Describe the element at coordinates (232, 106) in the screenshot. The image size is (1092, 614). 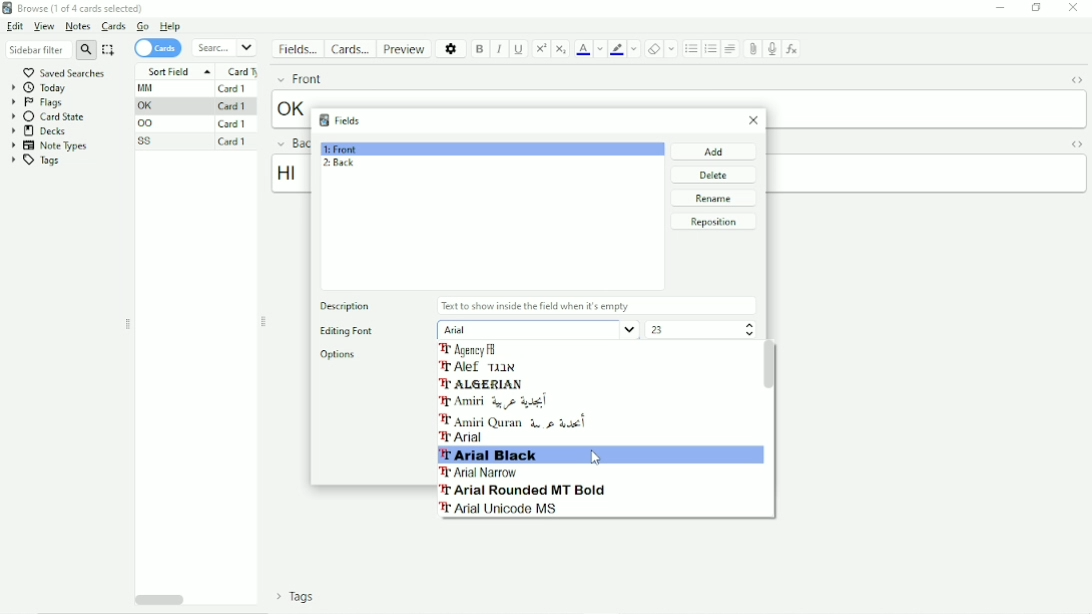
I see `Card 1` at that location.